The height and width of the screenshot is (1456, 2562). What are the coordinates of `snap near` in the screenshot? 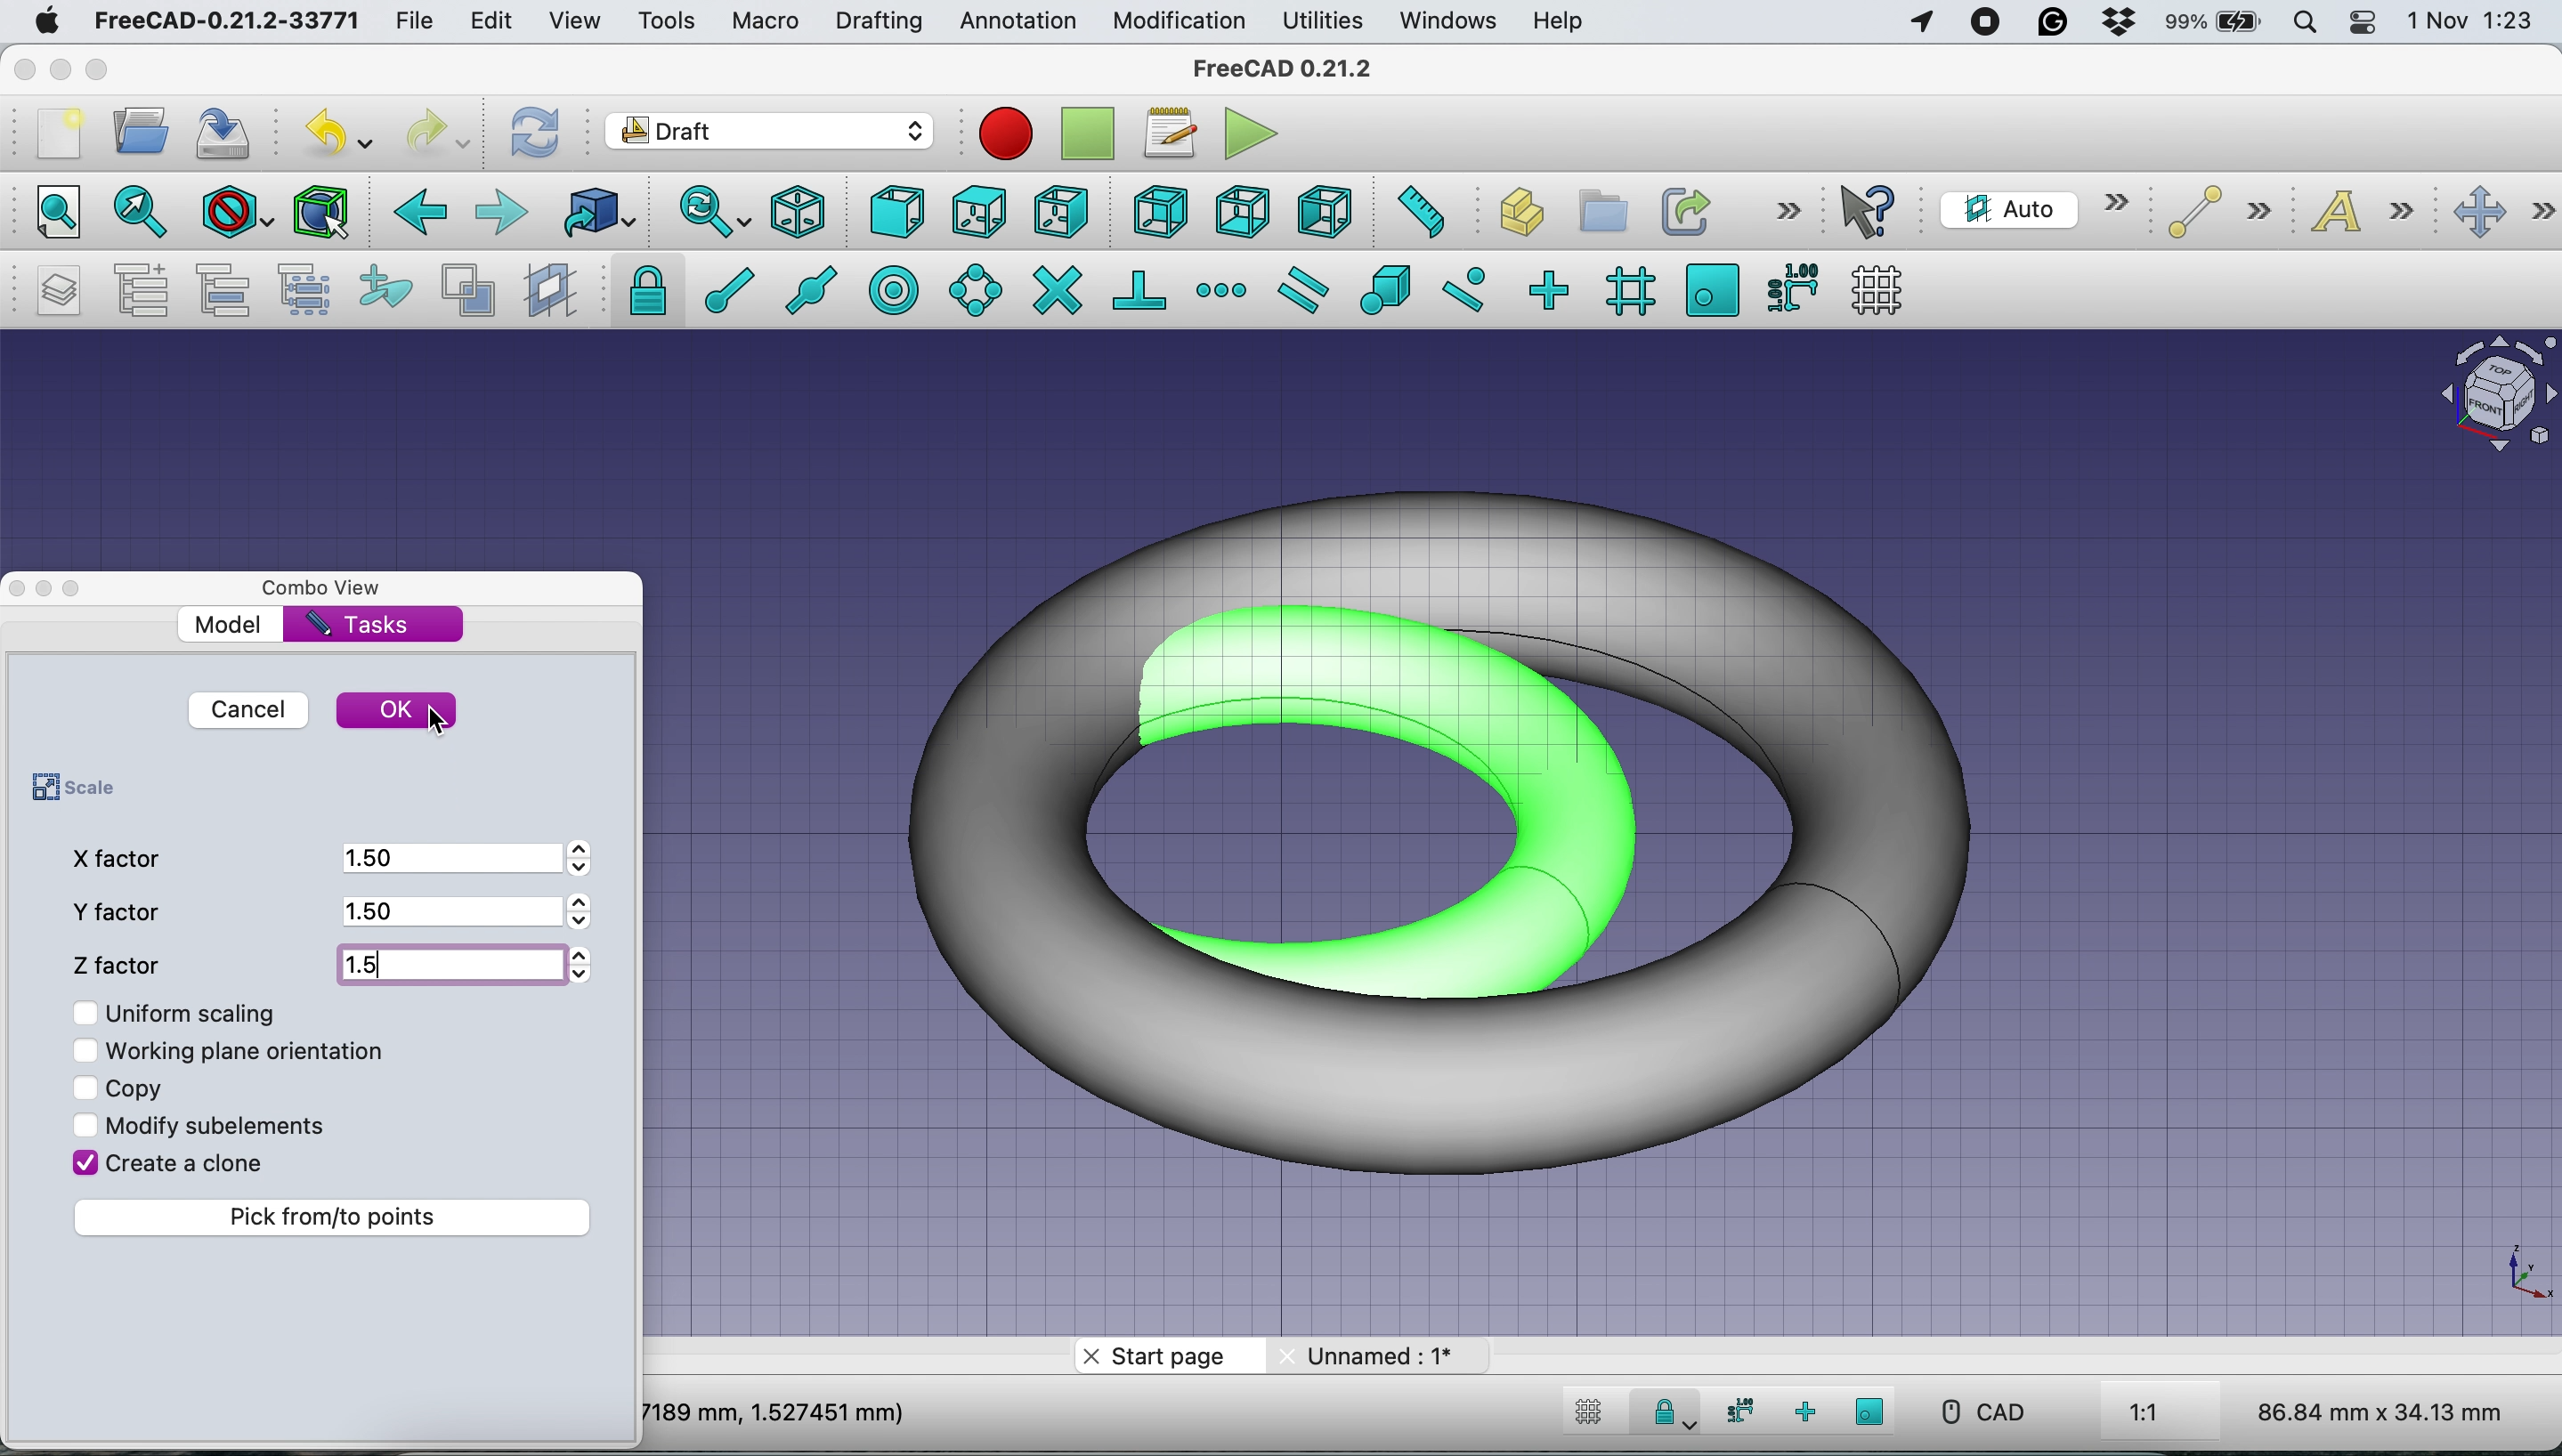 It's located at (1466, 288).